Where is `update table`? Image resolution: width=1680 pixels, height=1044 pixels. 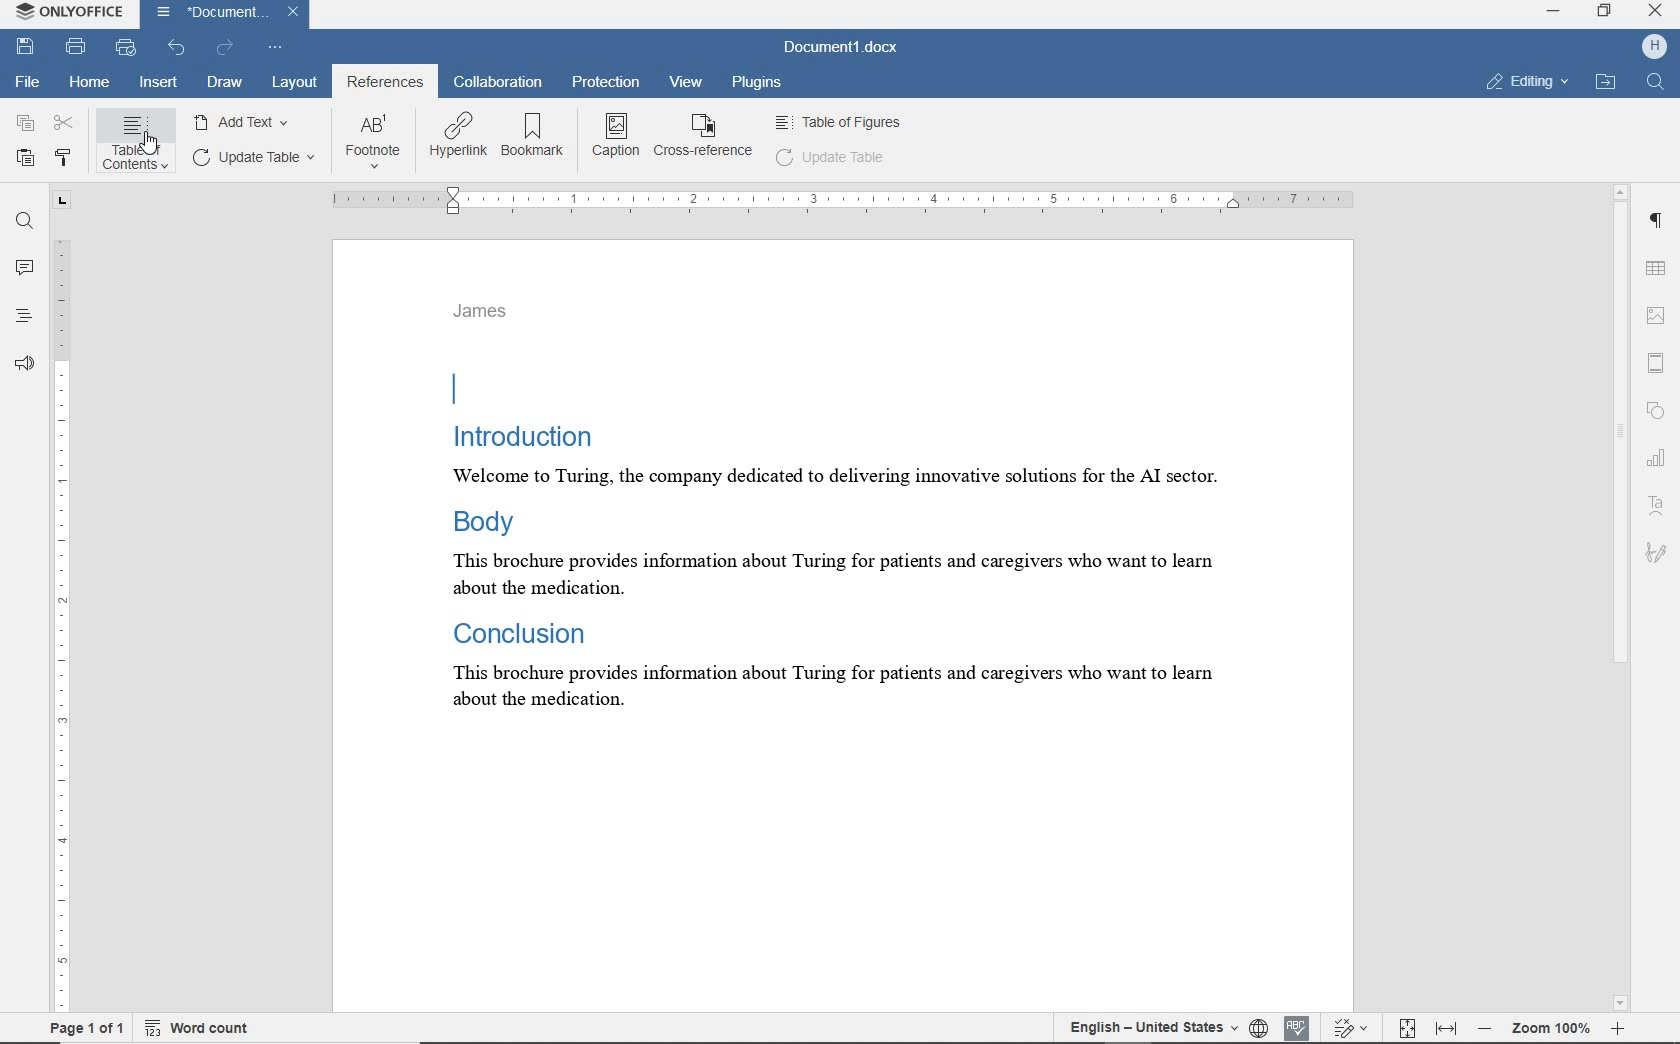
update table is located at coordinates (257, 158).